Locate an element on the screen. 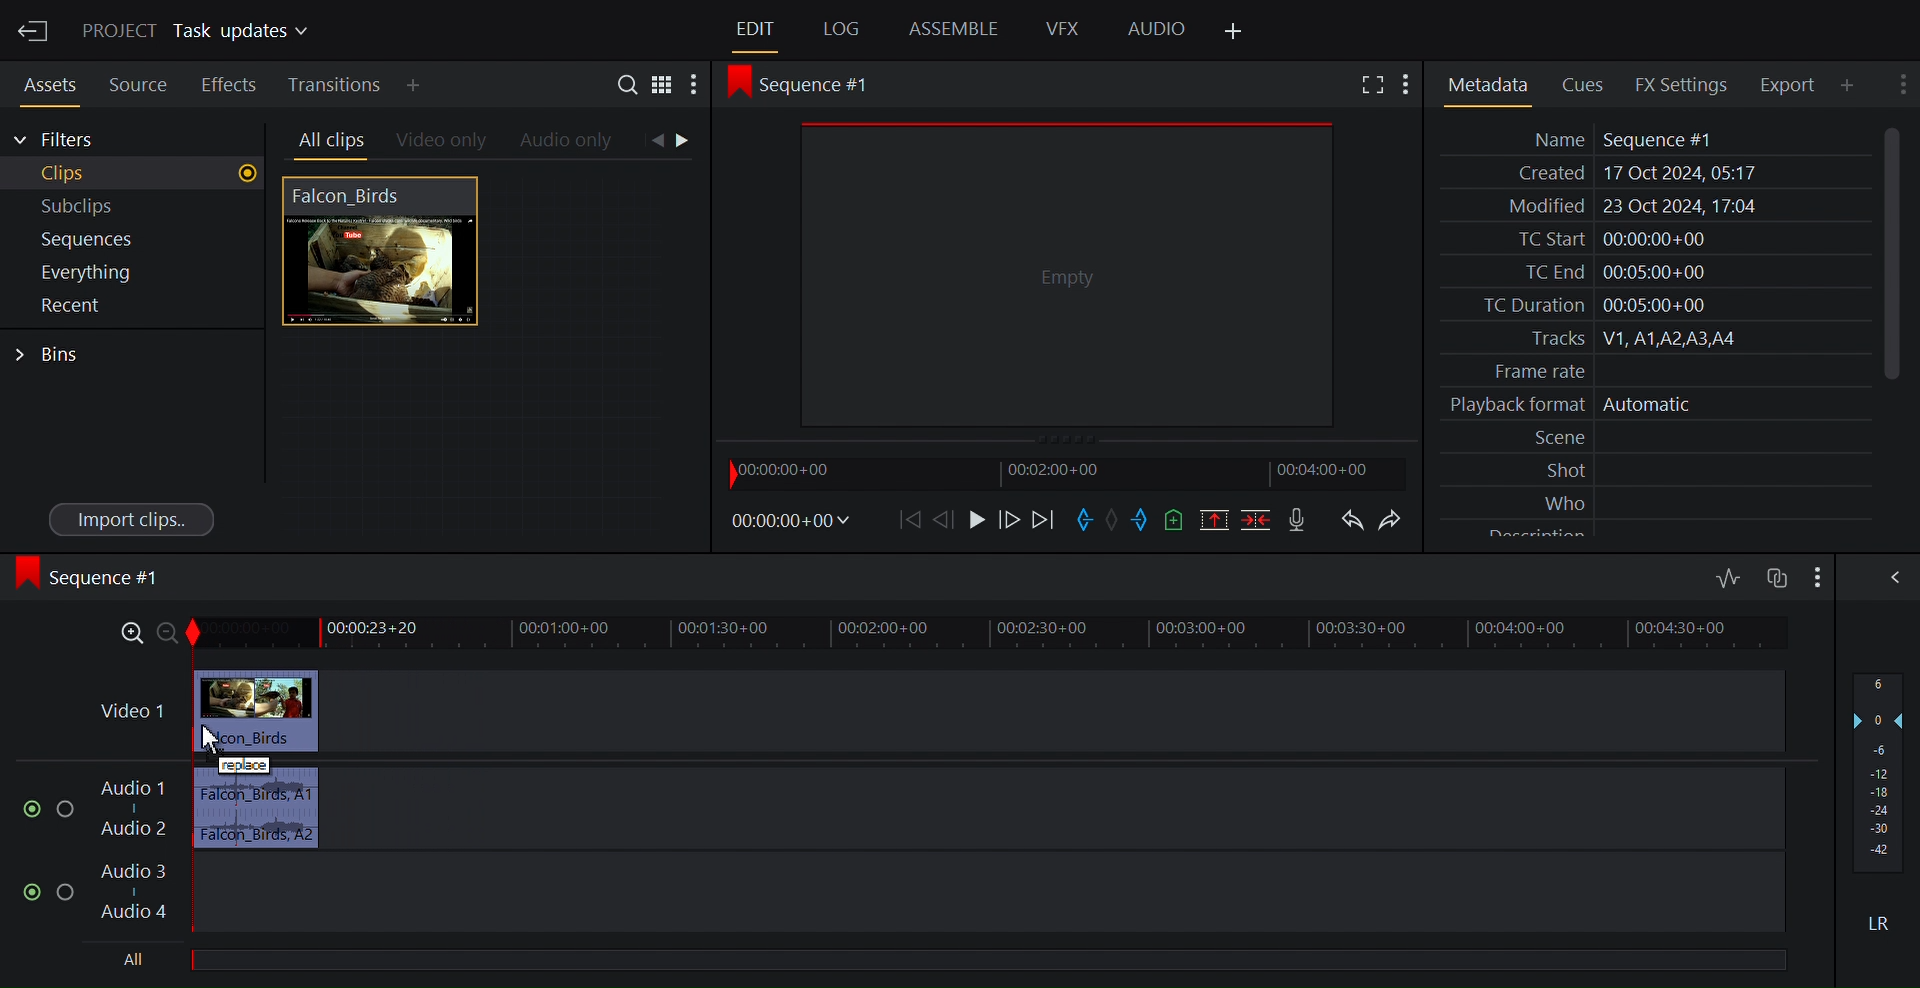  Search is located at coordinates (631, 87).